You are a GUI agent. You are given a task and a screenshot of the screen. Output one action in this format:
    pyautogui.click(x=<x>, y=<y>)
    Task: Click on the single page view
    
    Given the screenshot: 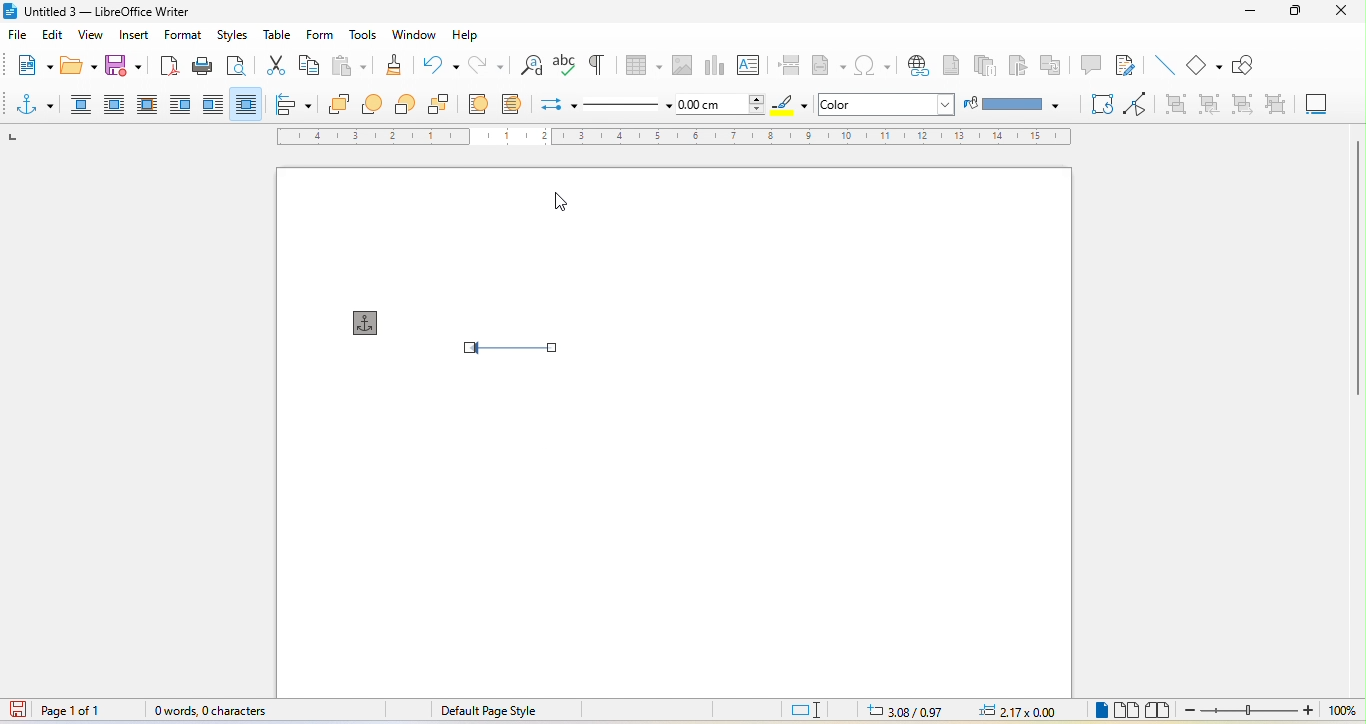 What is the action you would take?
    pyautogui.click(x=1098, y=712)
    